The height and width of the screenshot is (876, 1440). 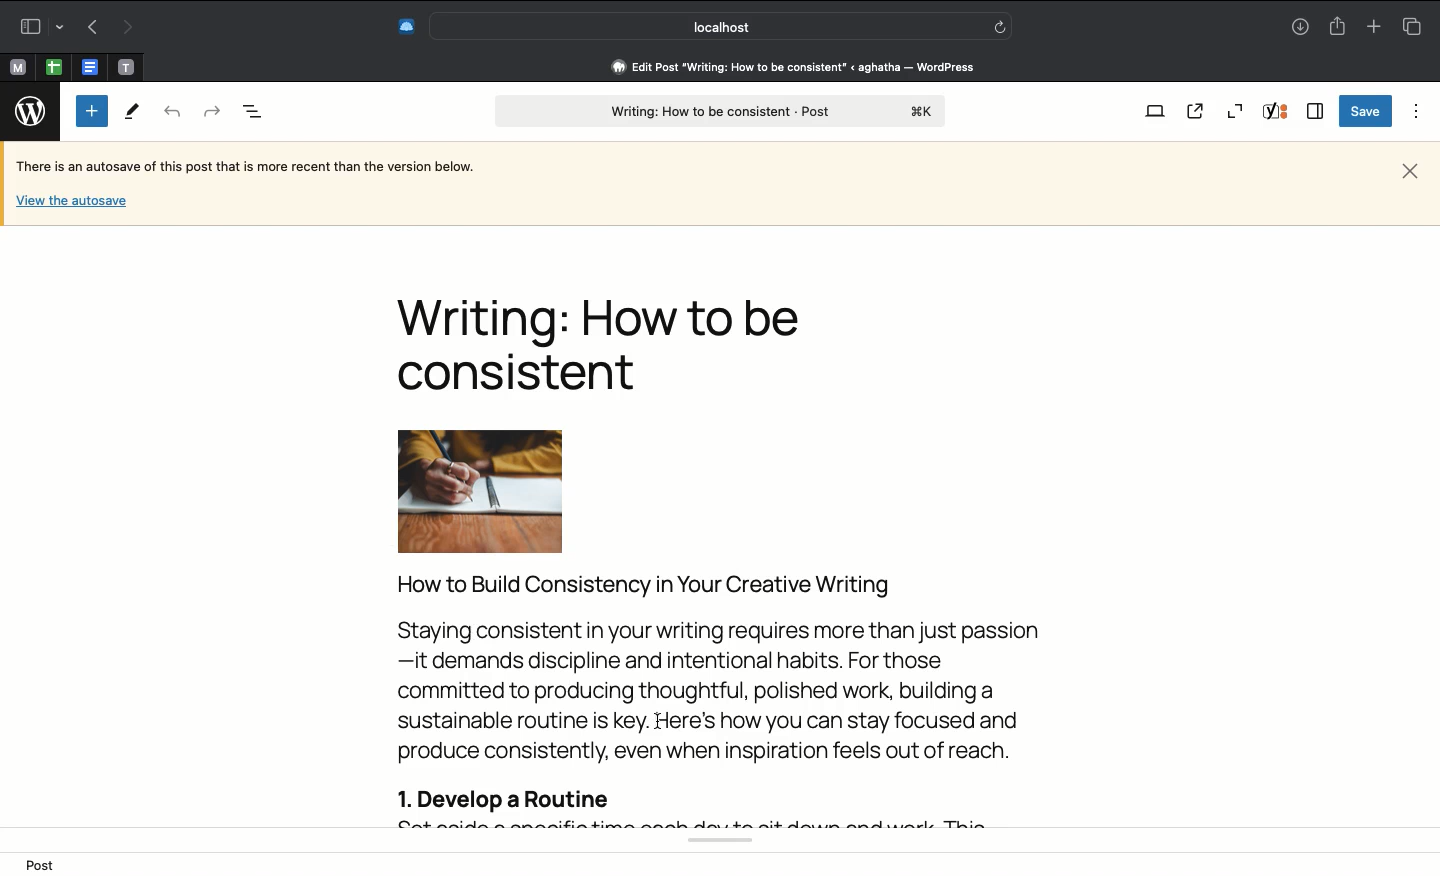 I want to click on Wordpress logo, so click(x=32, y=112).